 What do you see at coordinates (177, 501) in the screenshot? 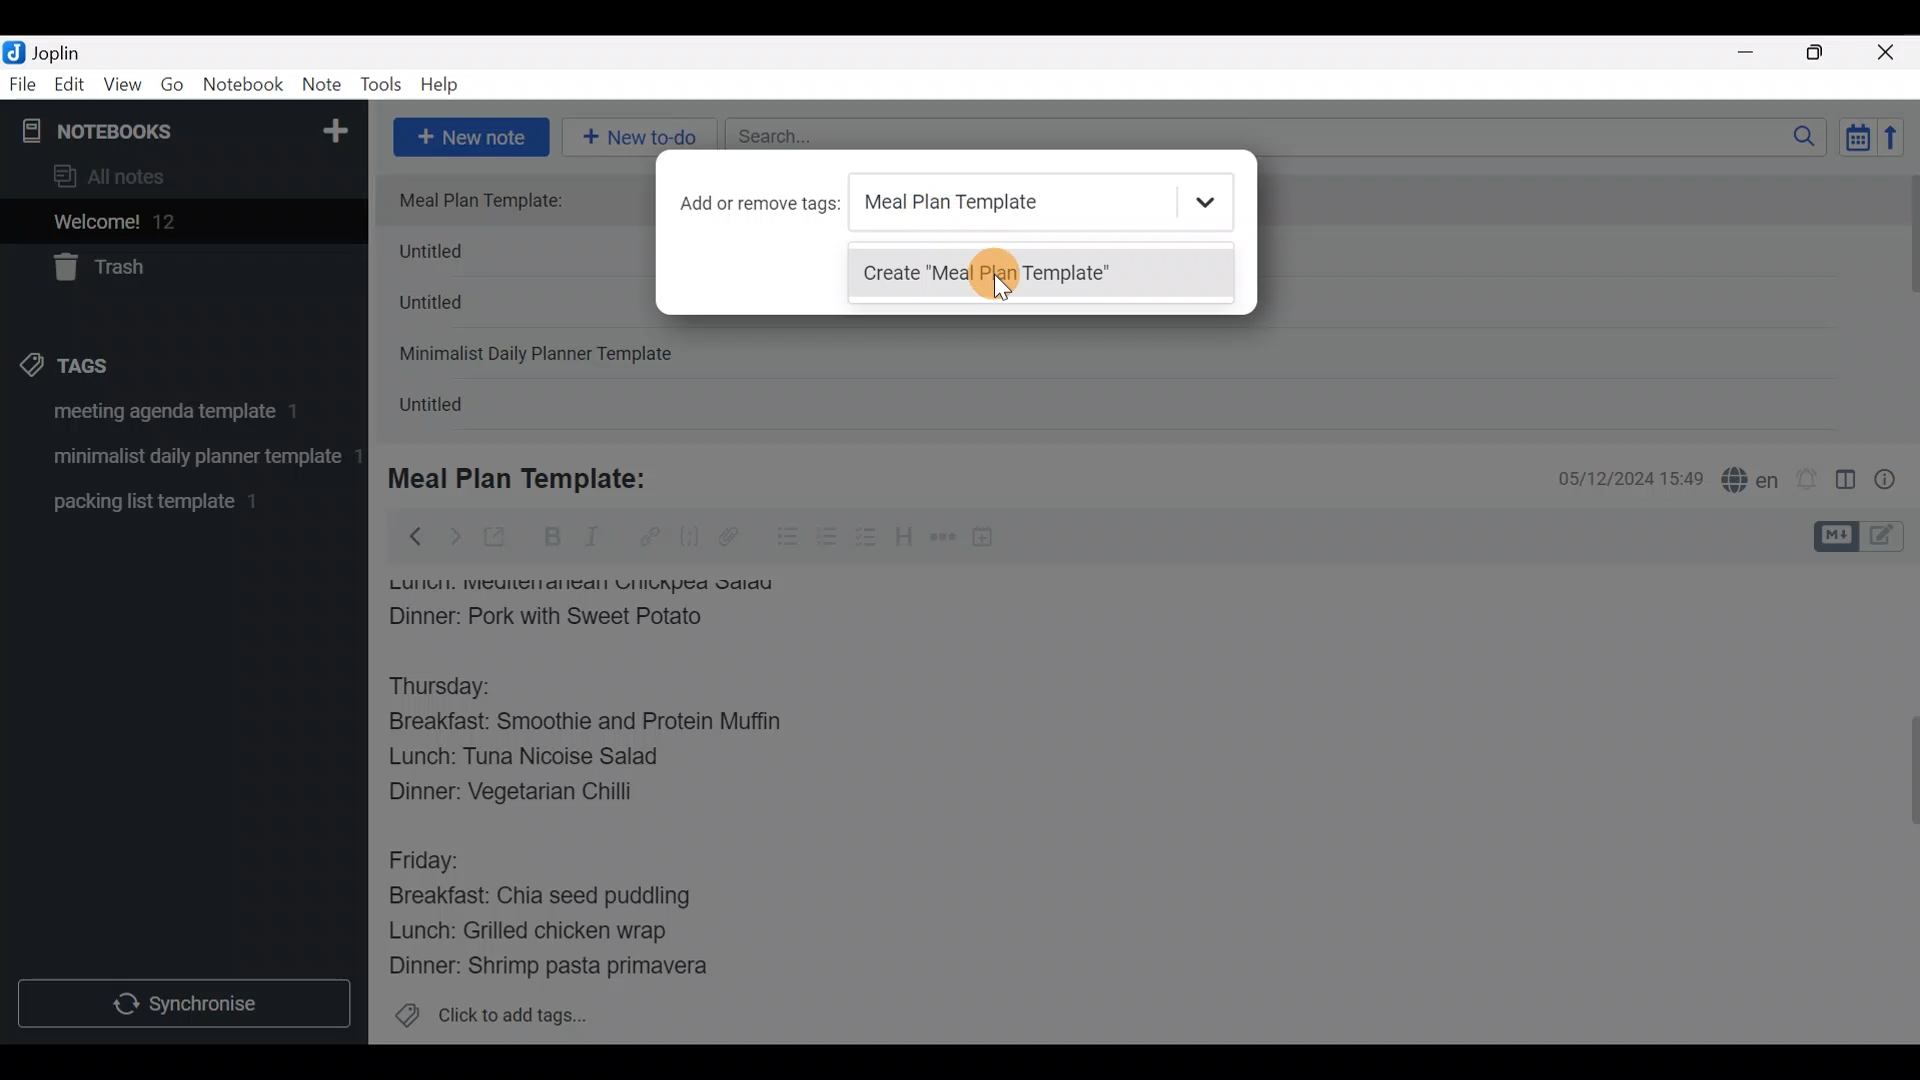
I see `Tag 3` at bounding box center [177, 501].